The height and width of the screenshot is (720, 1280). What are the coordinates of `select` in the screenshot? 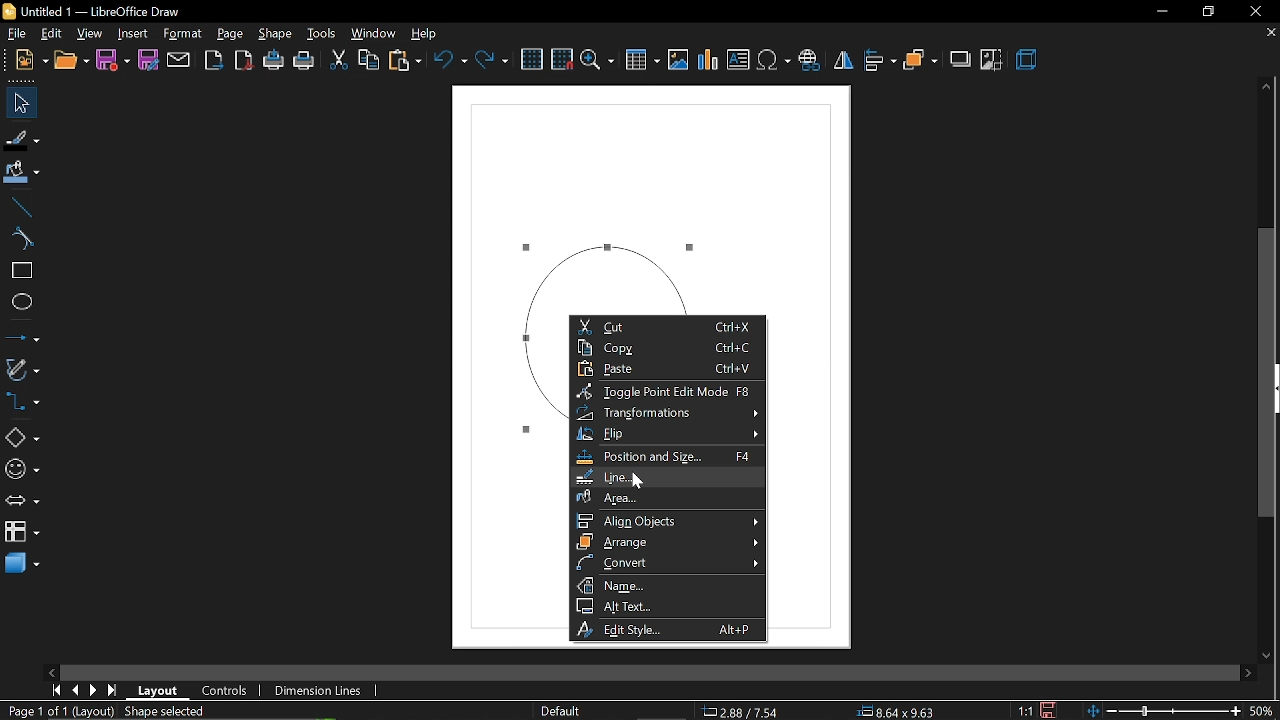 It's located at (19, 104).